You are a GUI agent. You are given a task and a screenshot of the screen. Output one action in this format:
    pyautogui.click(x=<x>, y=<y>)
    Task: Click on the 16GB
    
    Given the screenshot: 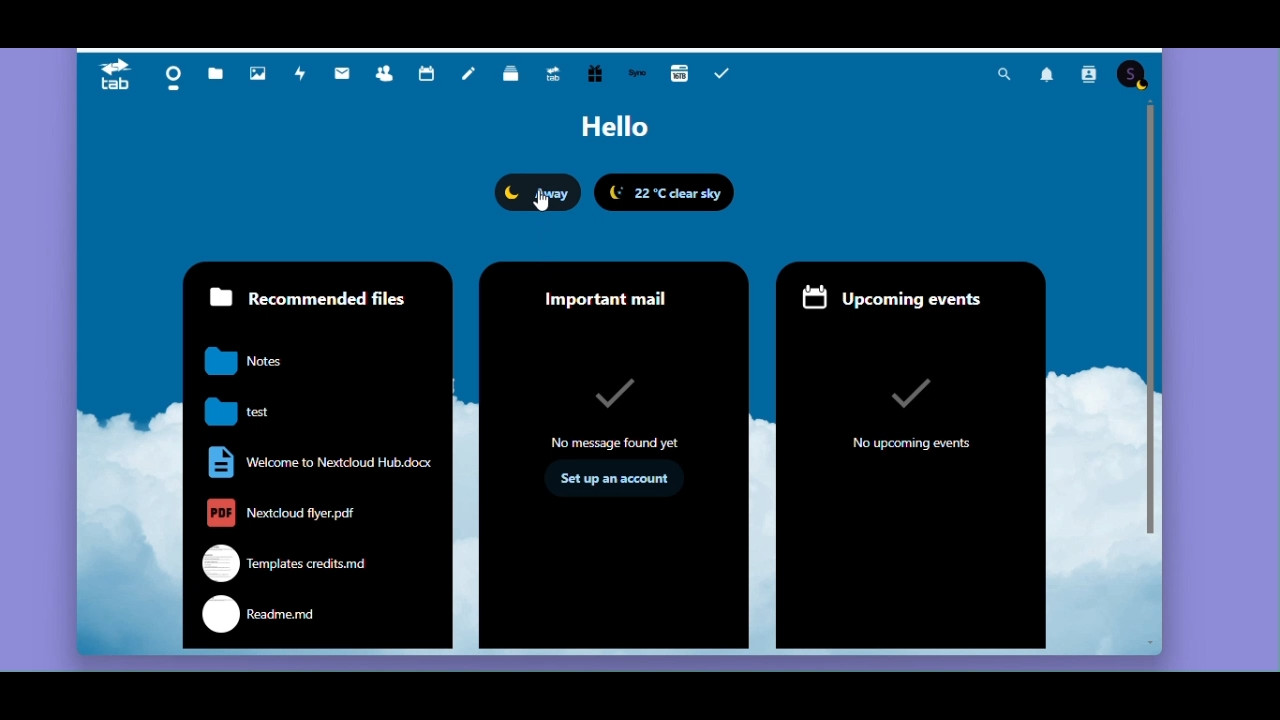 What is the action you would take?
    pyautogui.click(x=680, y=72)
    